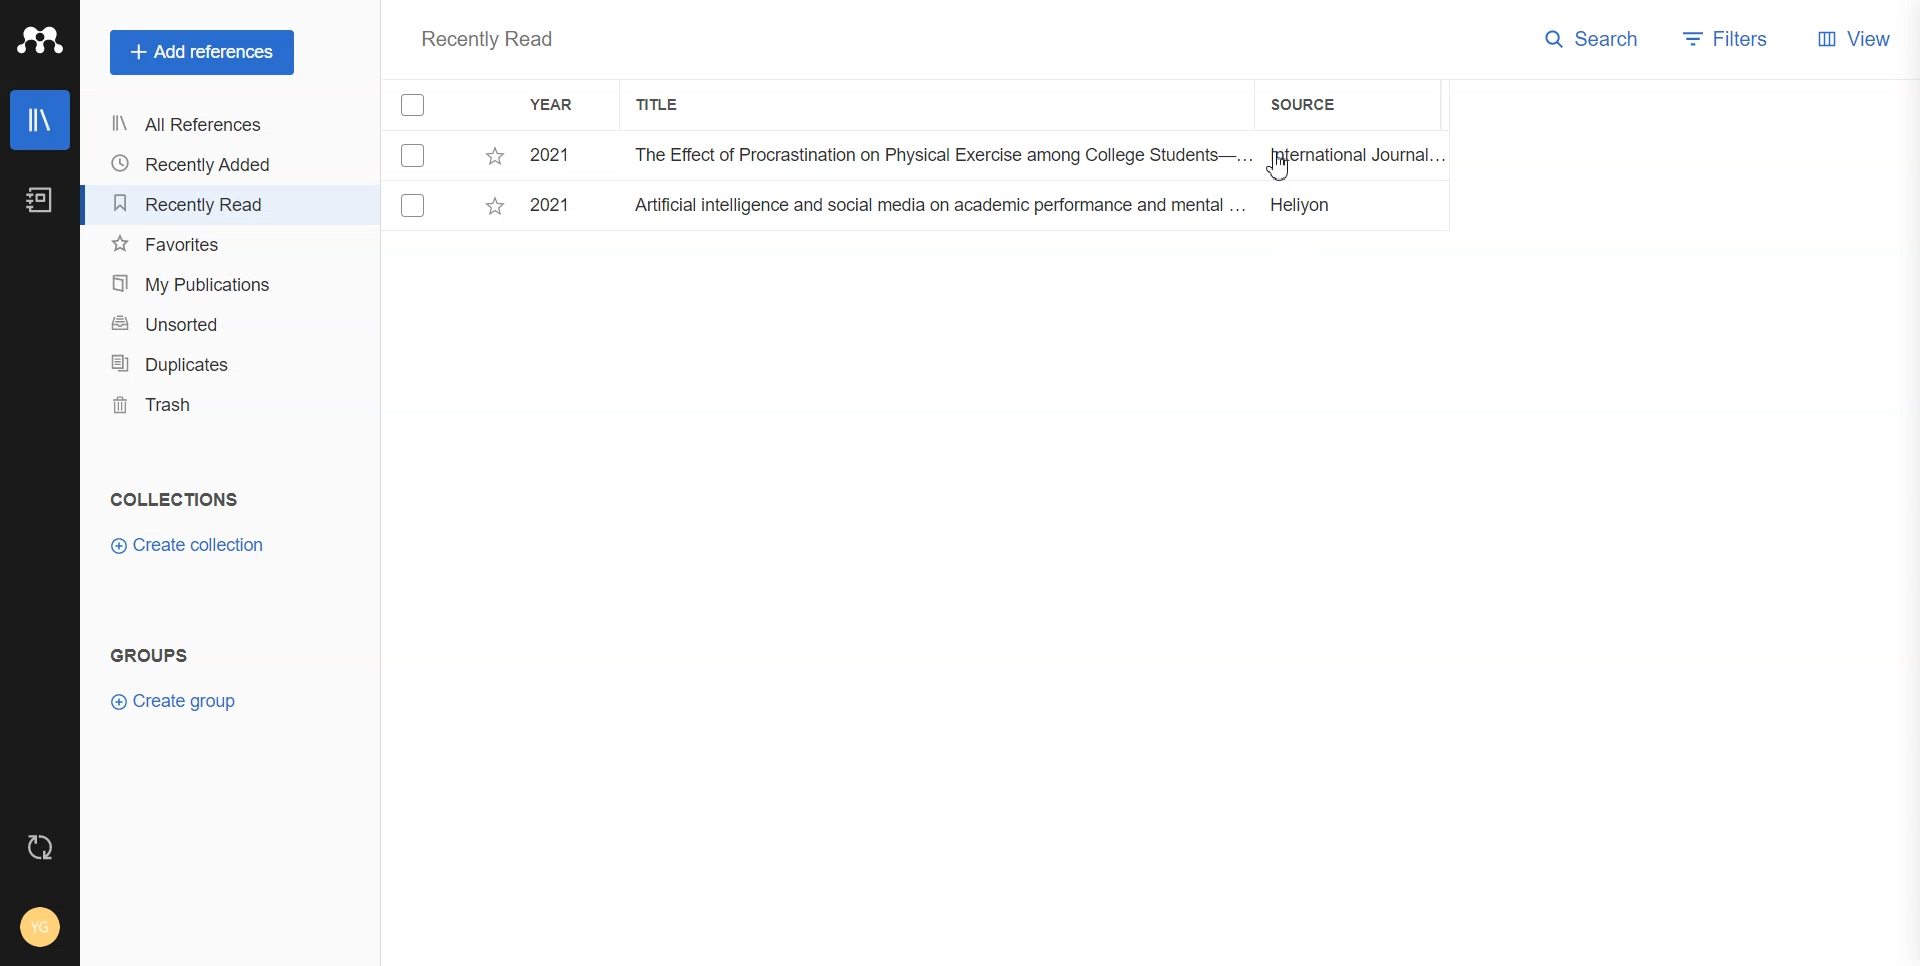 The width and height of the screenshot is (1920, 966). I want to click on Collections, so click(174, 499).